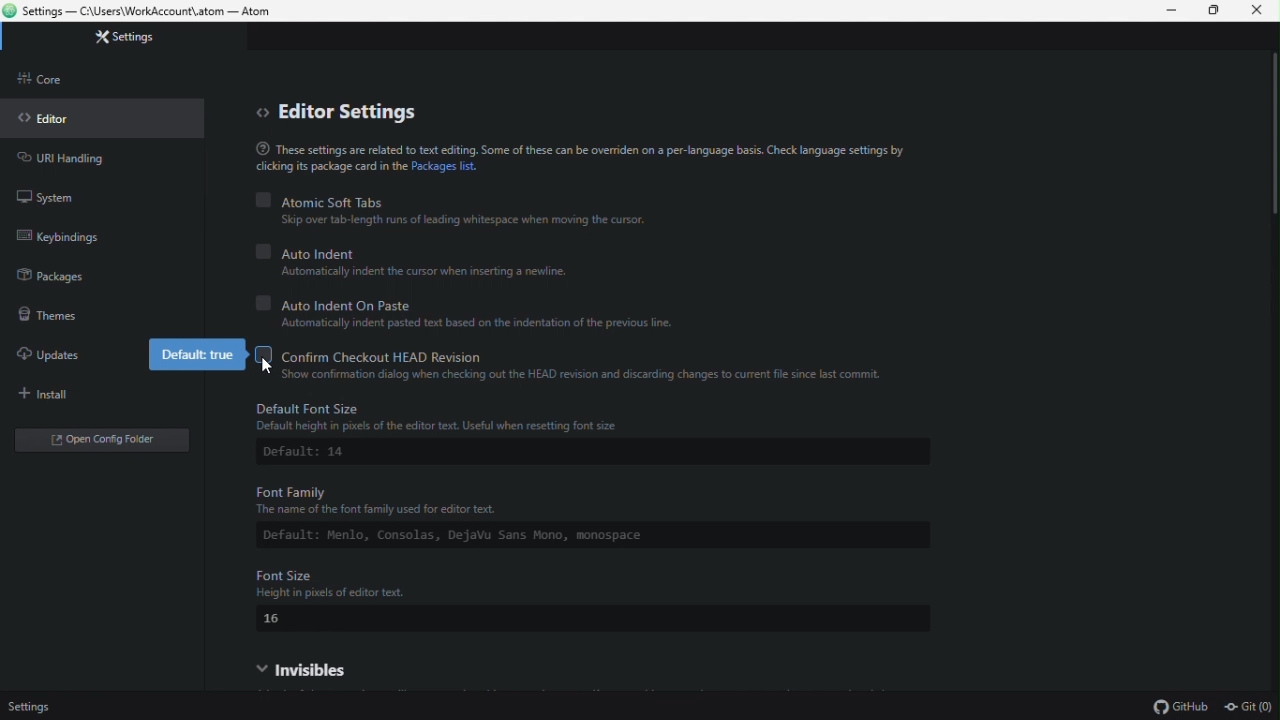  I want to click on Auto Indian on paste, so click(491, 303).